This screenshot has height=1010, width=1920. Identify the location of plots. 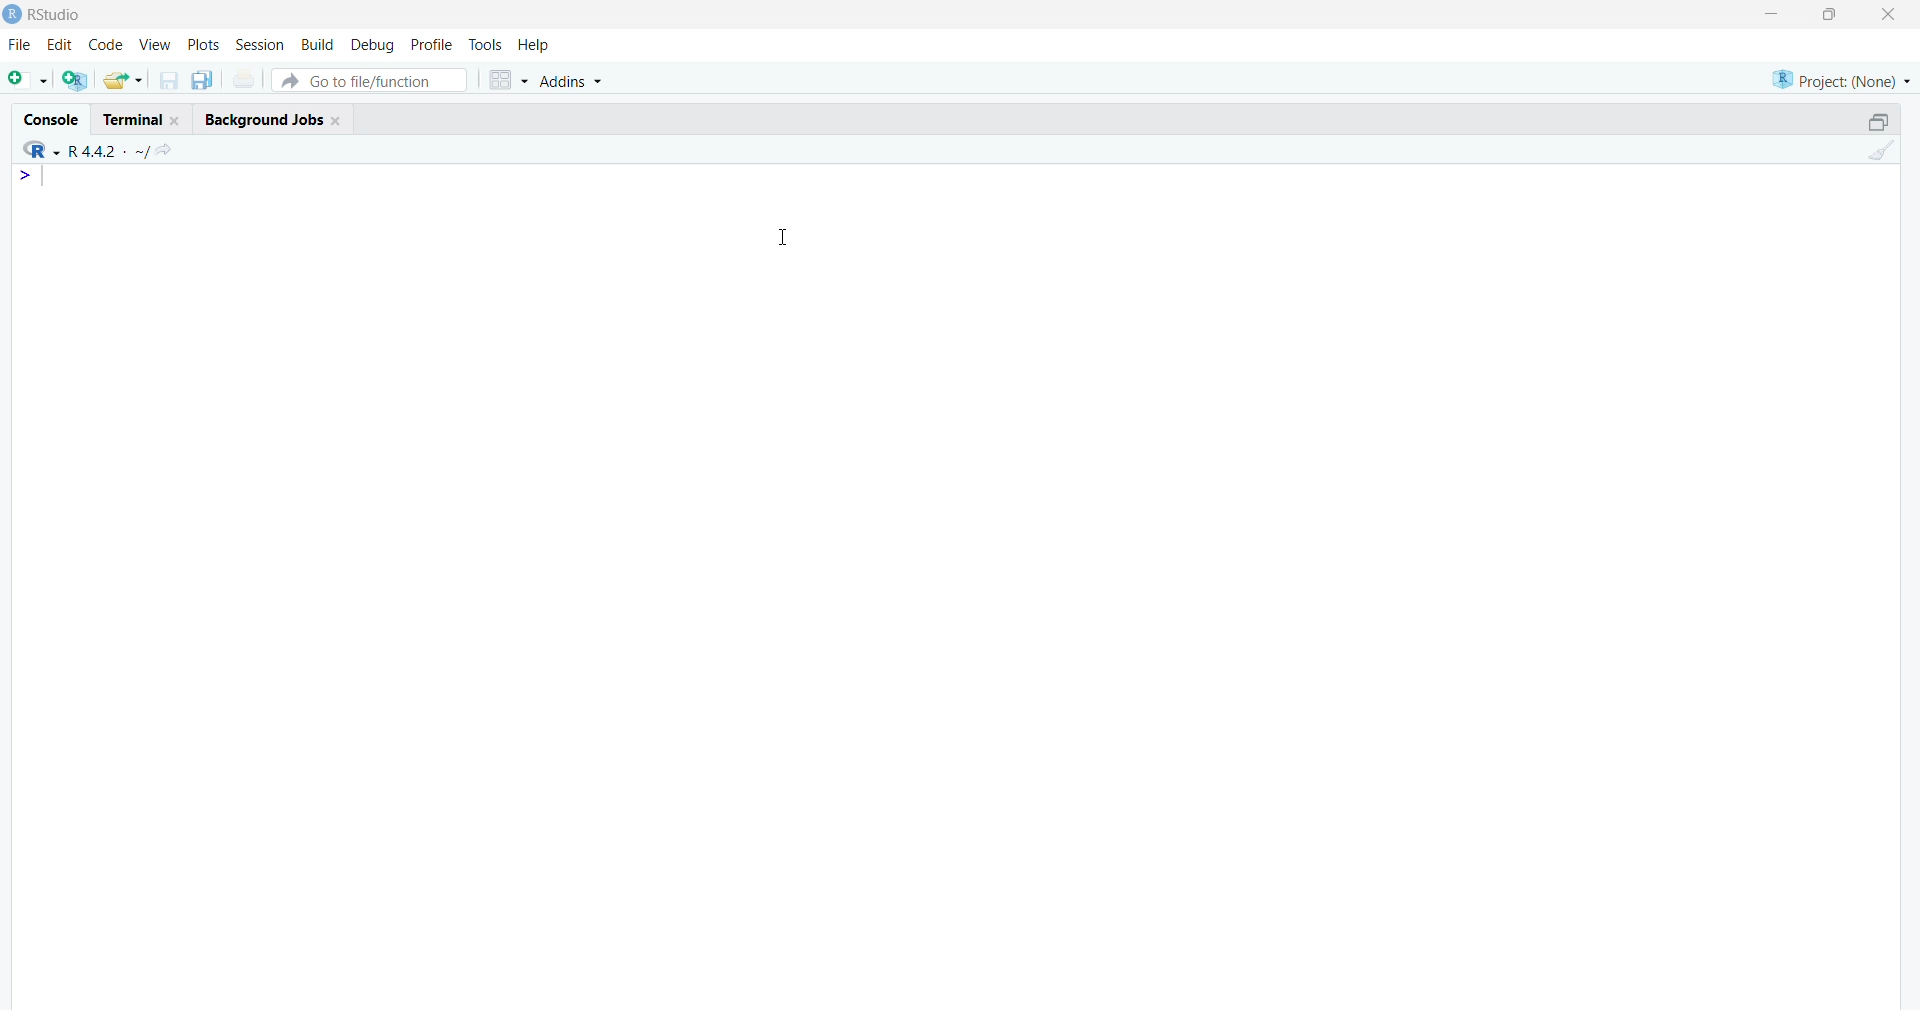
(201, 43).